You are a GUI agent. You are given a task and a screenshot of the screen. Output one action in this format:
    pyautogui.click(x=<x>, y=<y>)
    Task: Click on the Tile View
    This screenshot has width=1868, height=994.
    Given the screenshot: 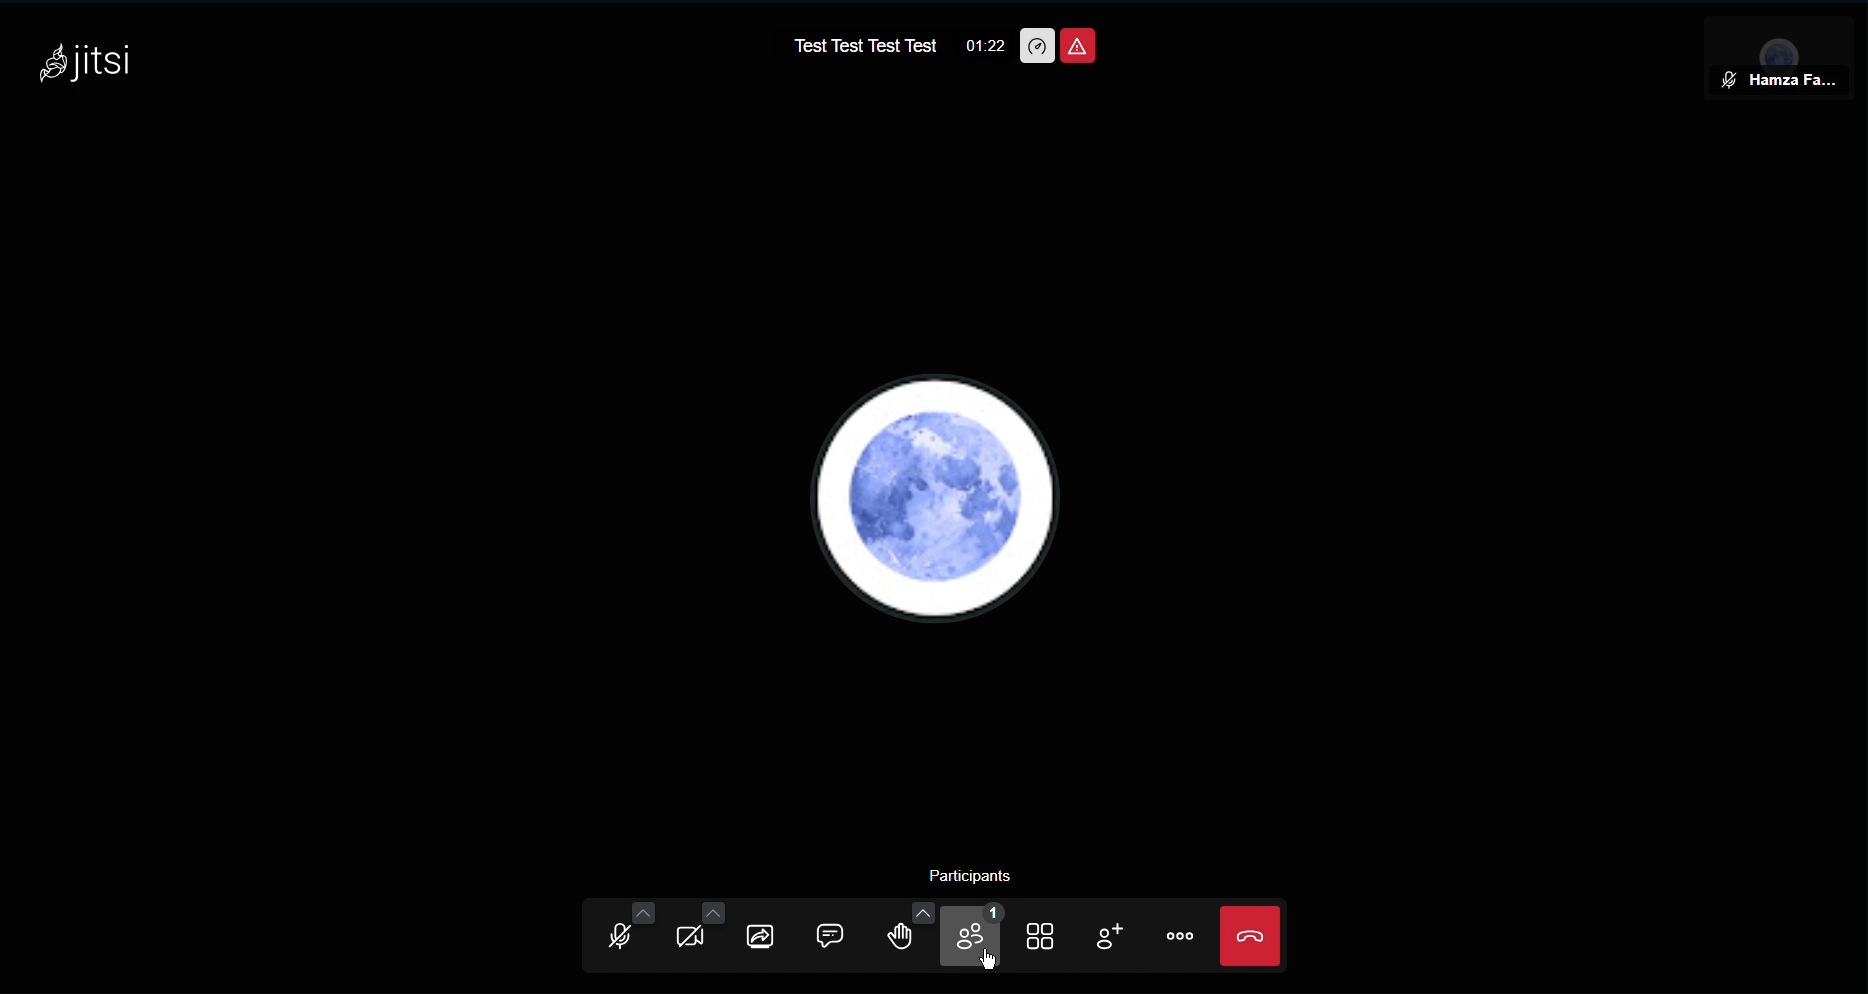 What is the action you would take?
    pyautogui.click(x=1048, y=939)
    